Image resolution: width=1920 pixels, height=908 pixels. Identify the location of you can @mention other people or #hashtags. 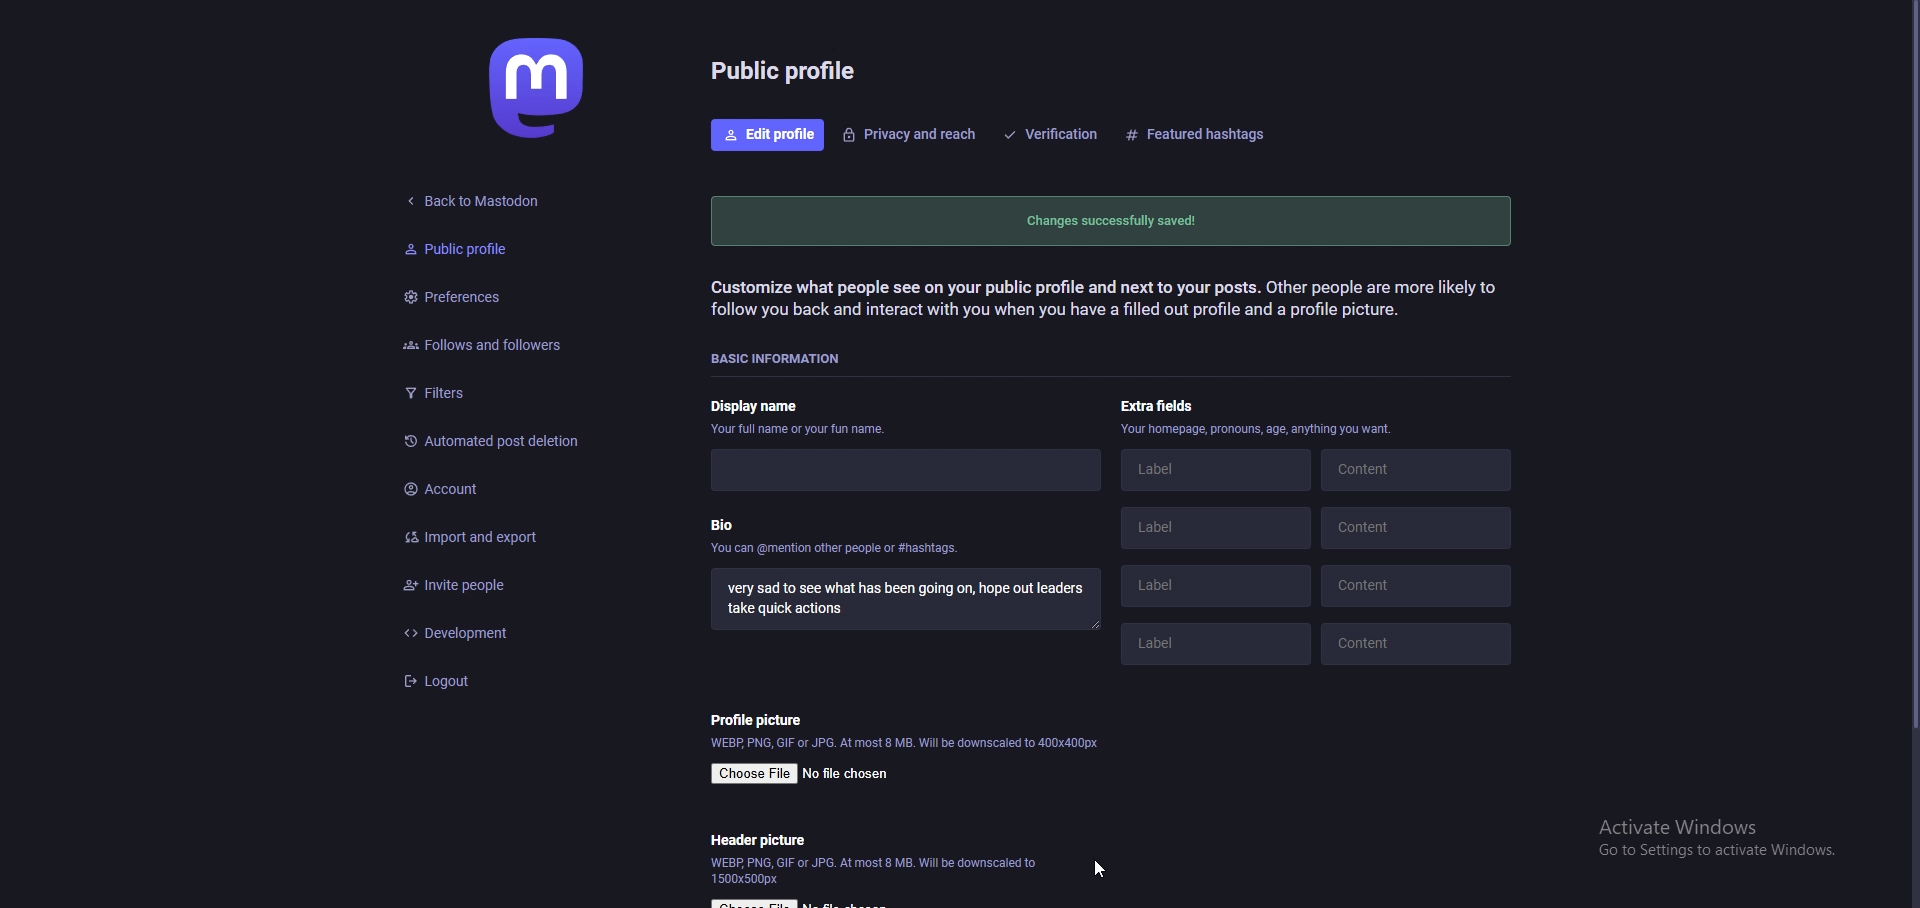
(844, 550).